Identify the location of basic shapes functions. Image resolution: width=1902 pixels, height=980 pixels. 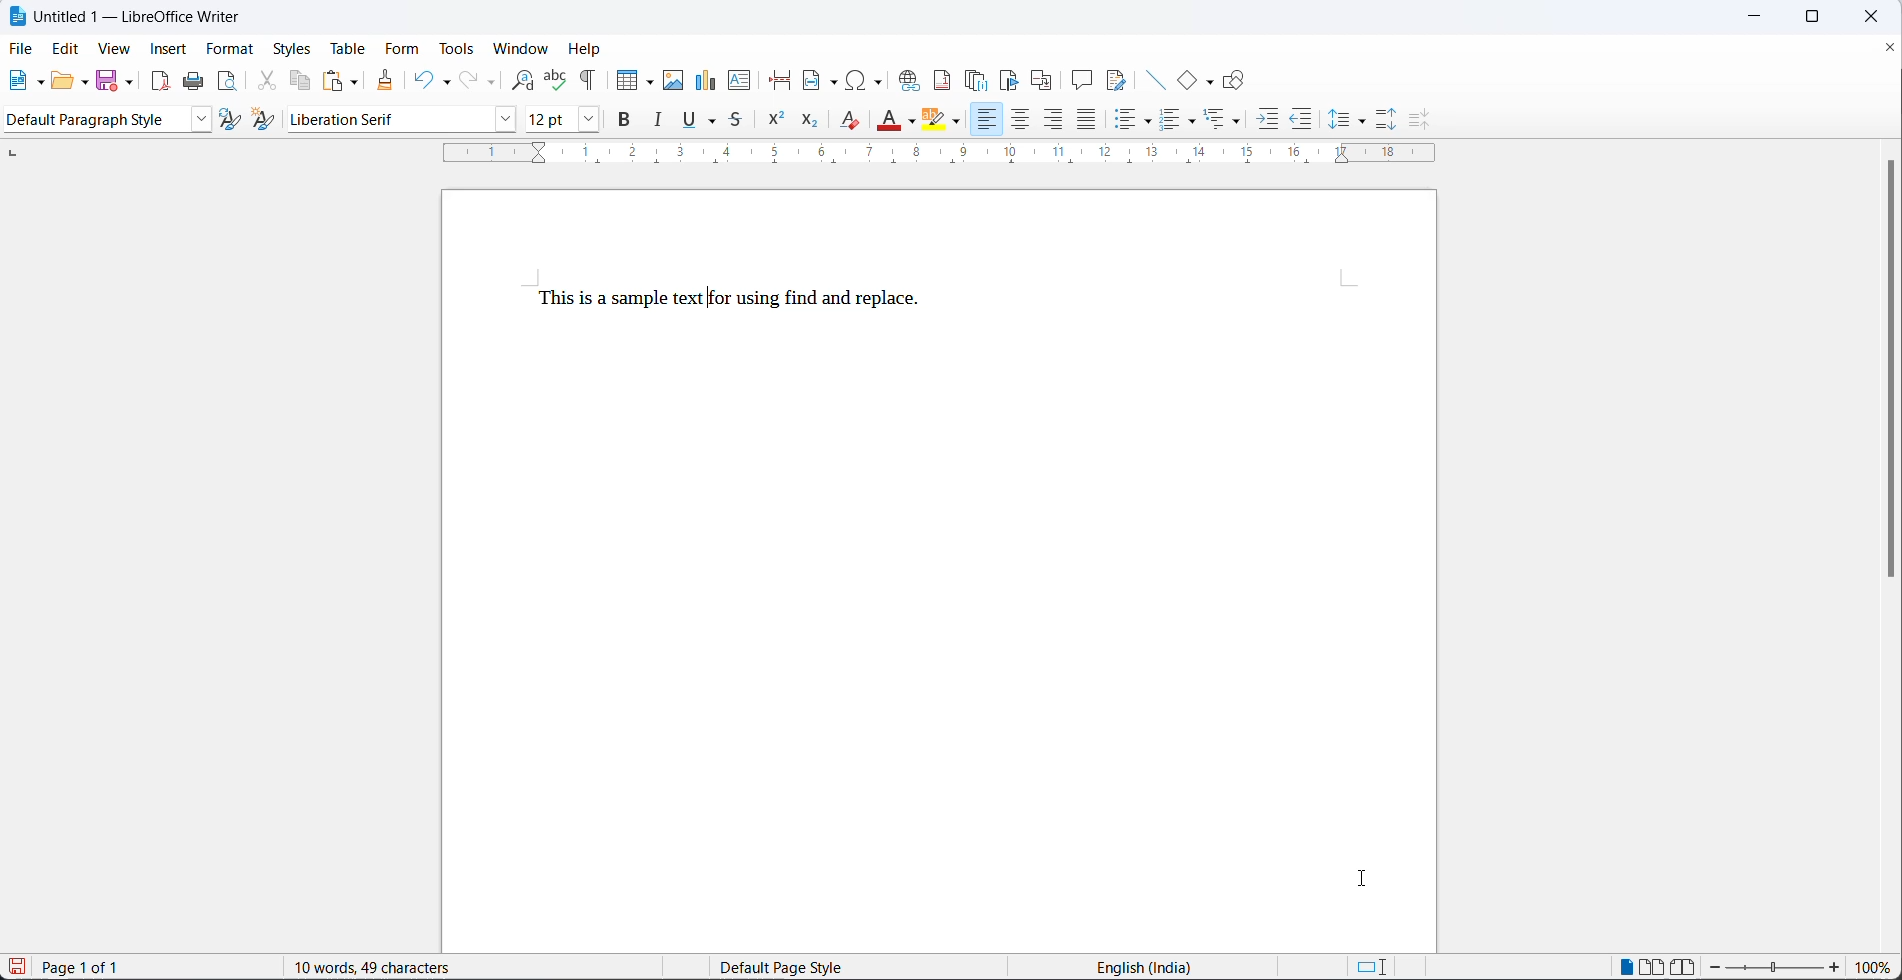
(1211, 81).